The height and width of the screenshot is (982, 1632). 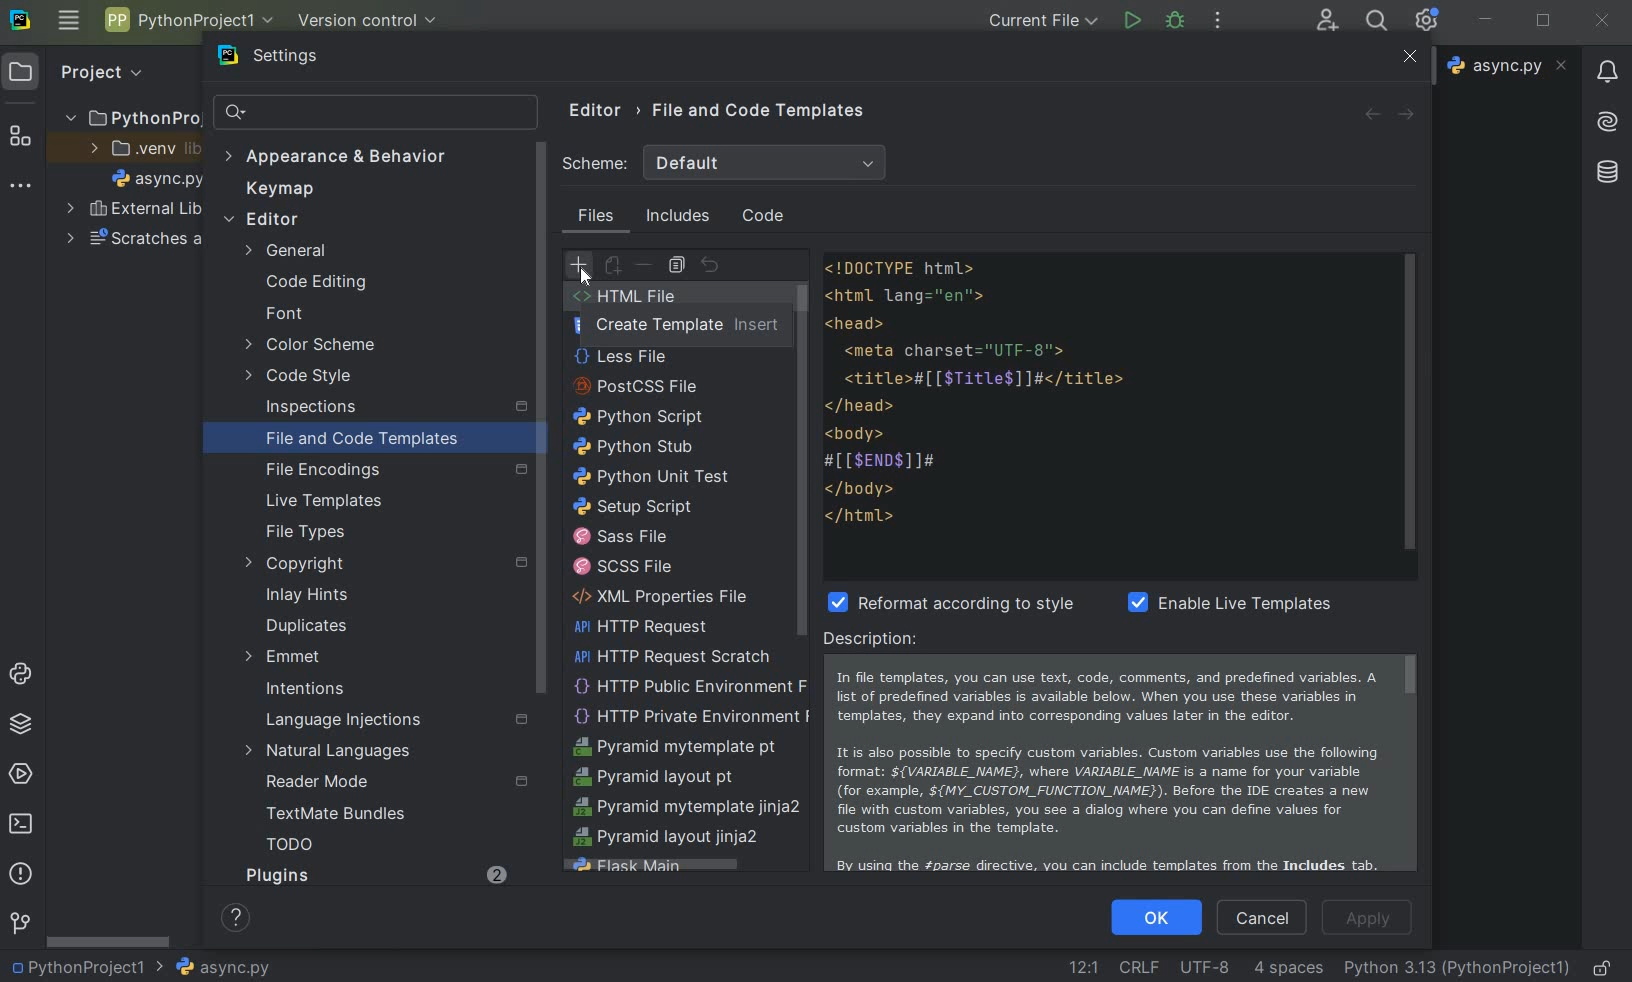 I want to click on appearance & behavior, so click(x=334, y=157).